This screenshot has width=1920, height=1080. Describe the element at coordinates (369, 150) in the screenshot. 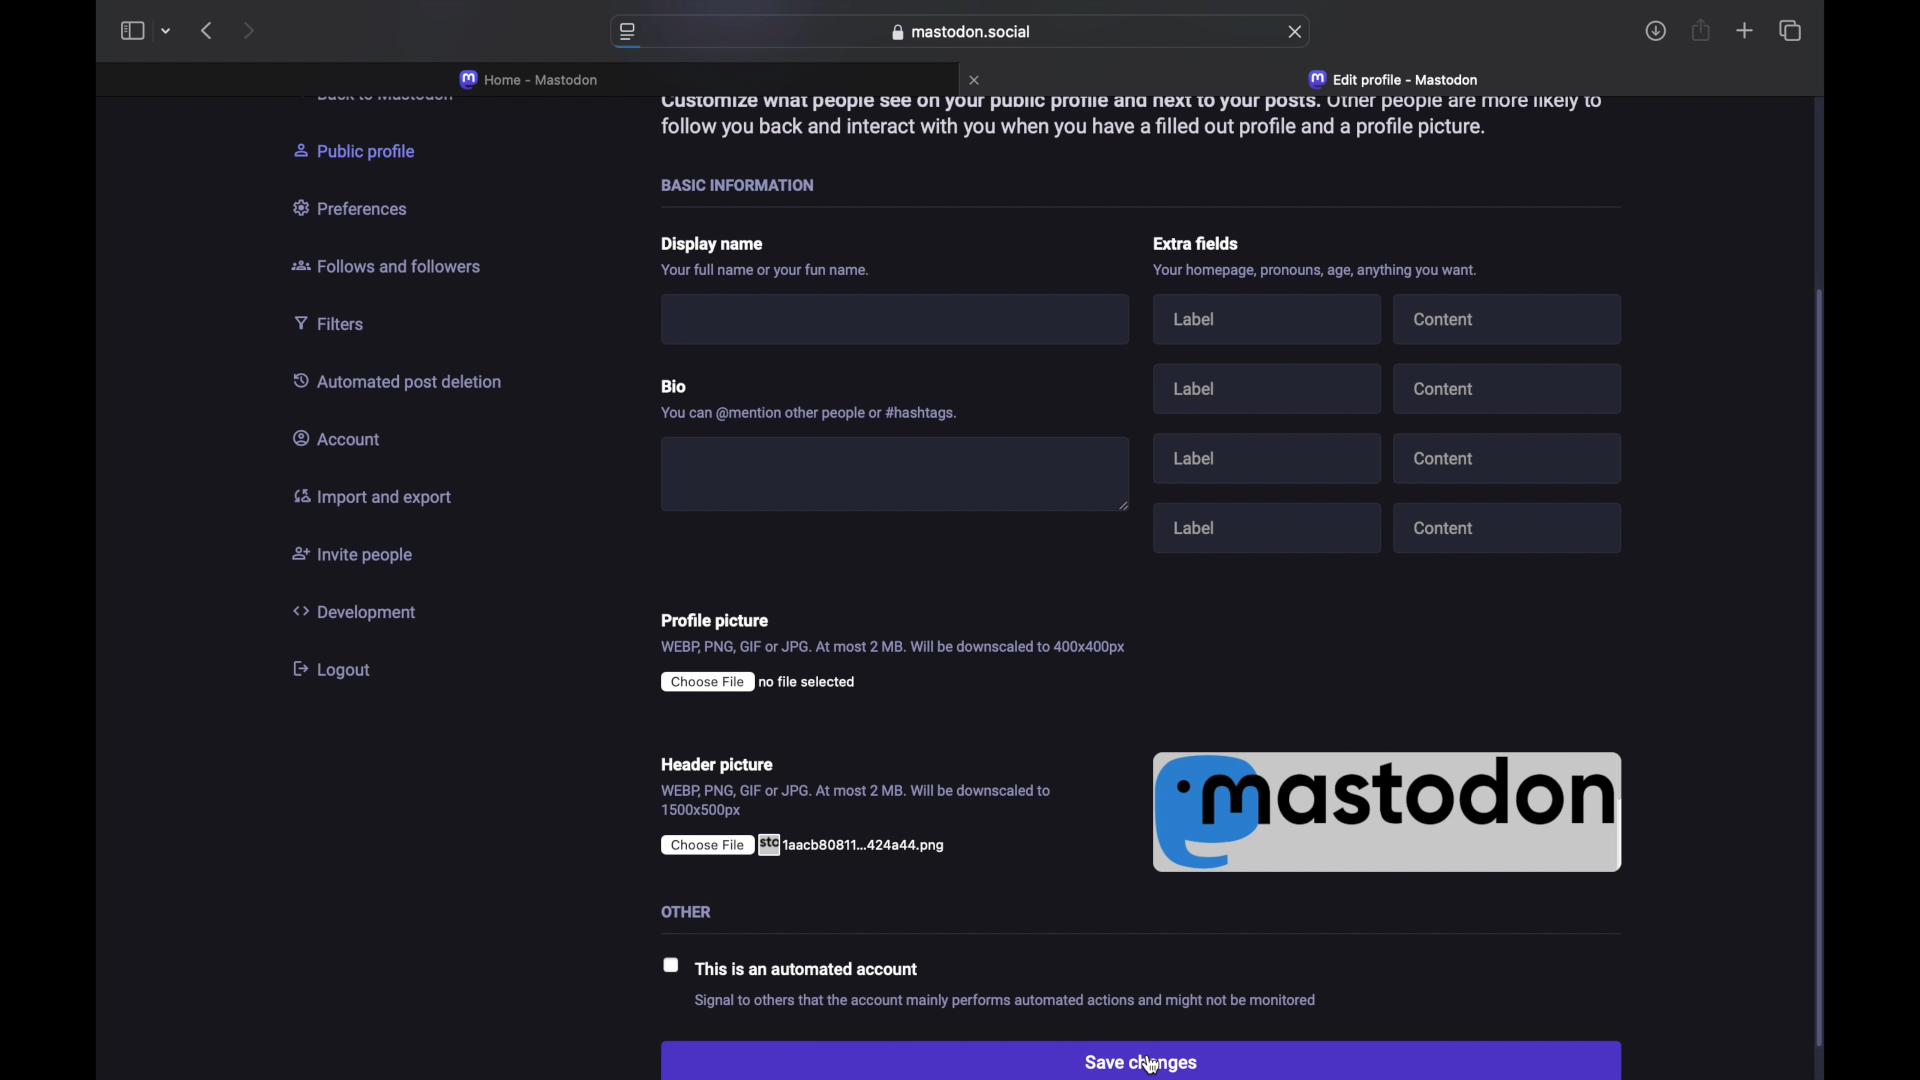

I see `& Public profile` at that location.